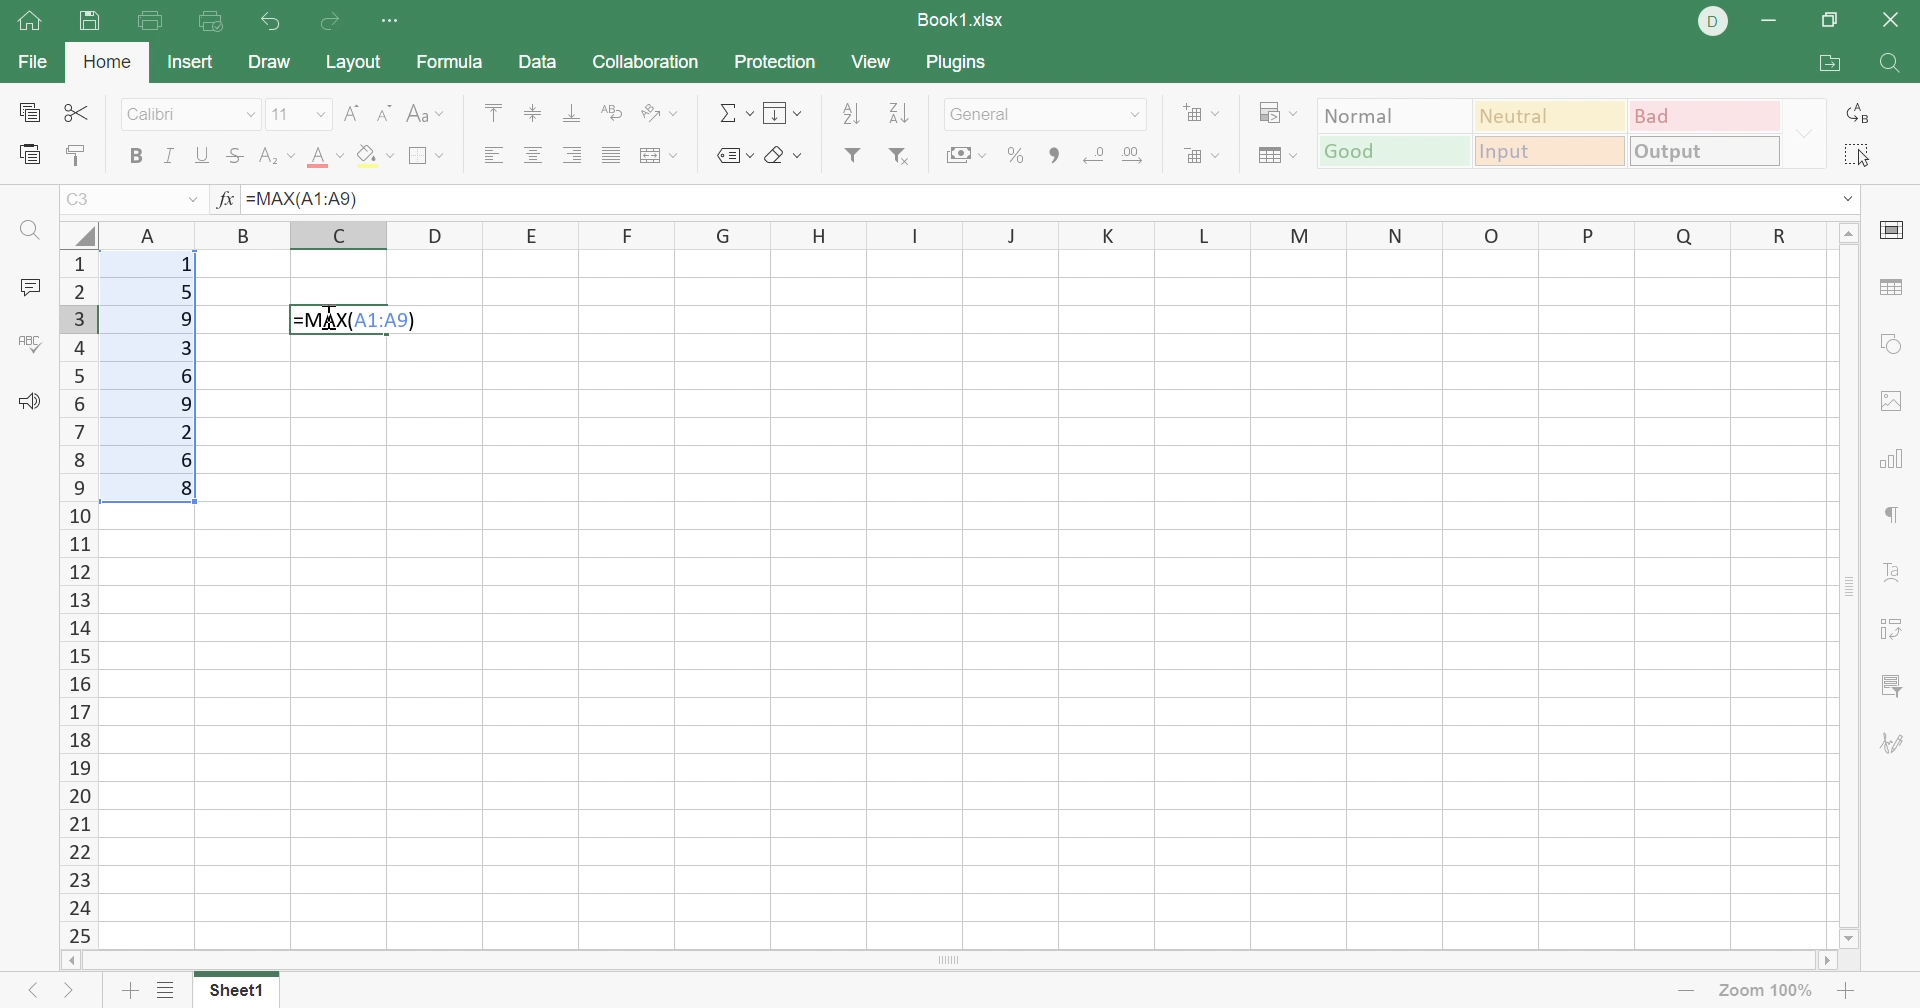 Image resolution: width=1920 pixels, height=1008 pixels. I want to click on Align Top, so click(494, 117).